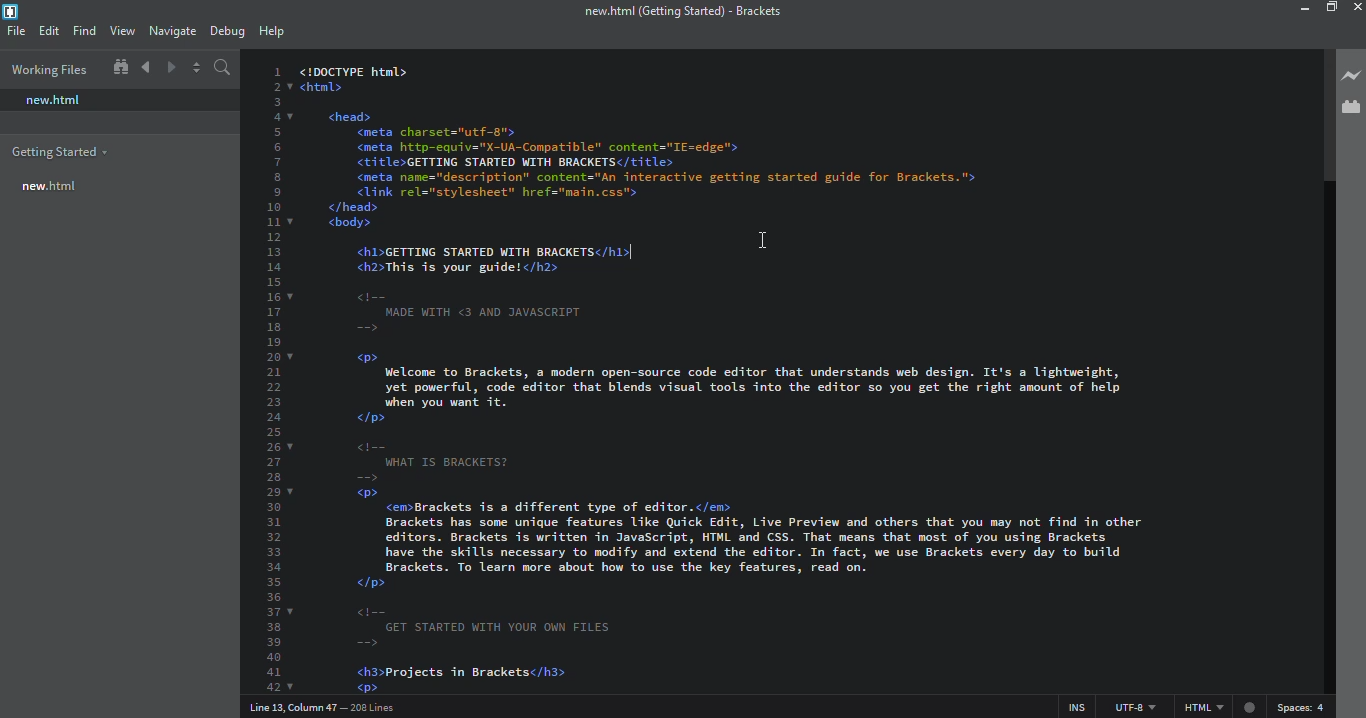 The image size is (1366, 718). What do you see at coordinates (17, 30) in the screenshot?
I see `file` at bounding box center [17, 30].